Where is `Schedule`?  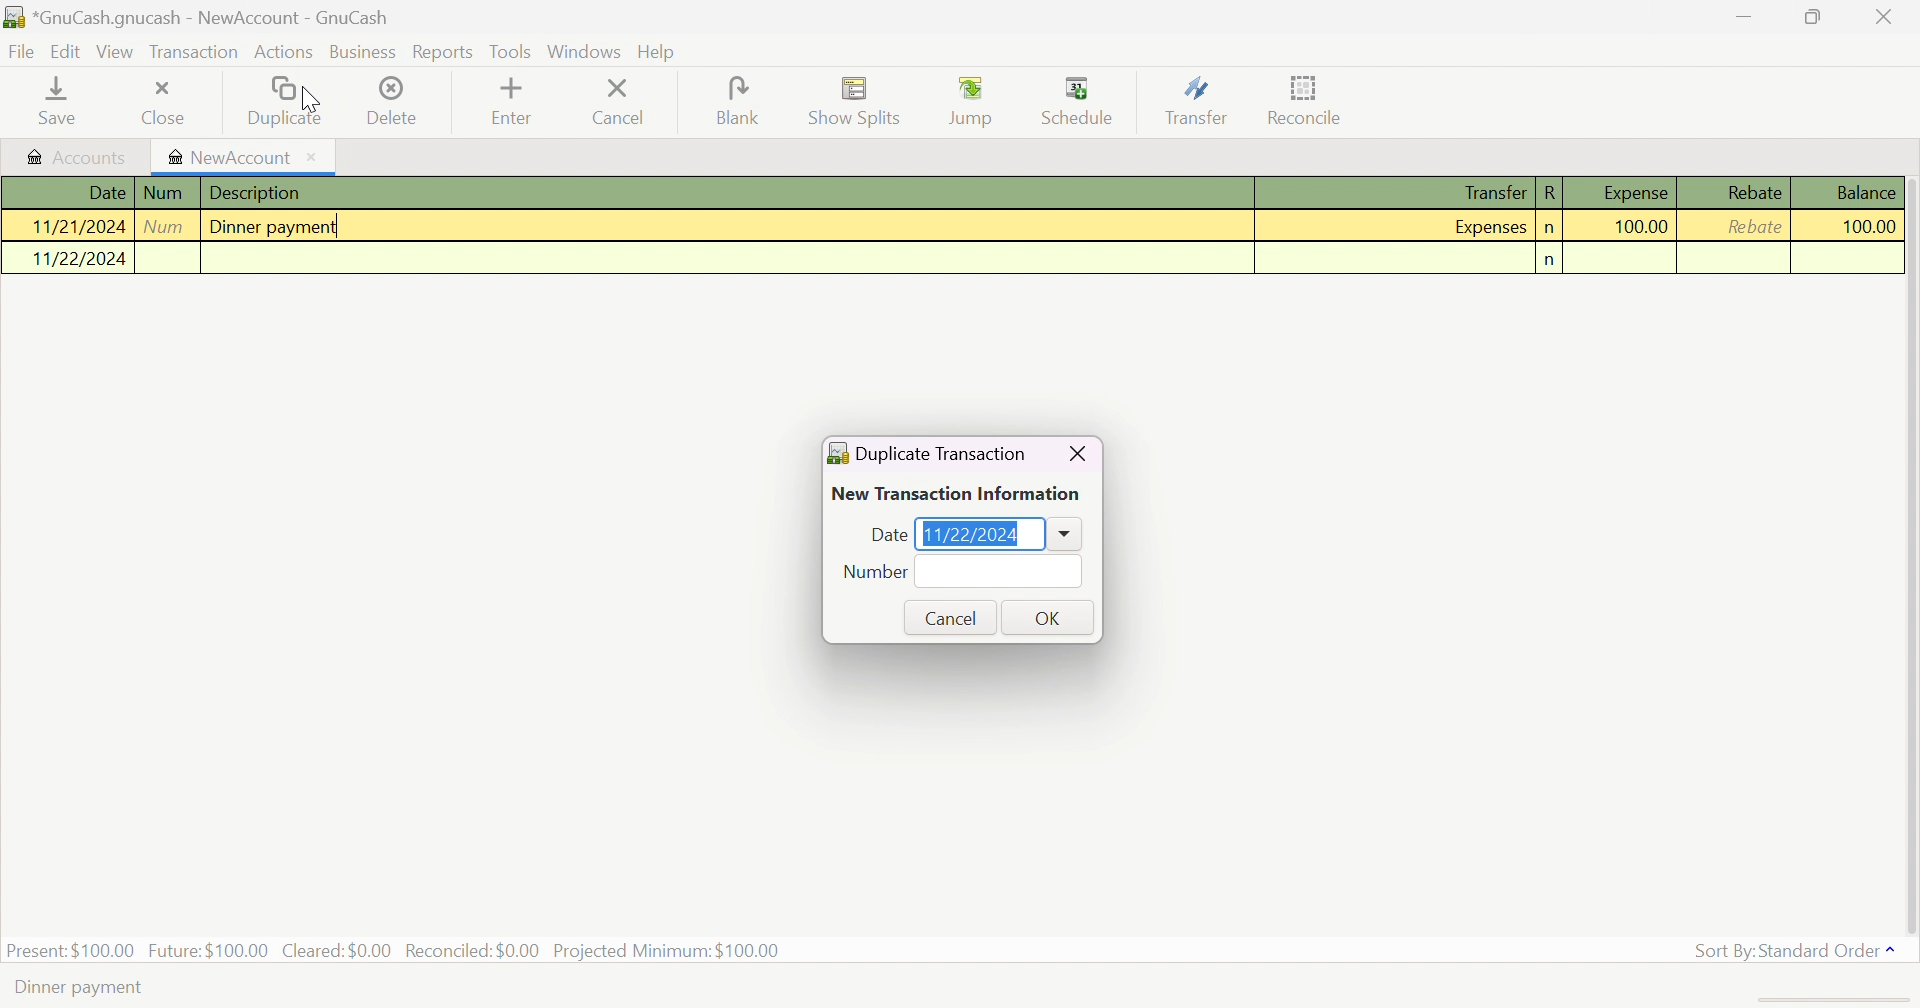 Schedule is located at coordinates (1079, 101).